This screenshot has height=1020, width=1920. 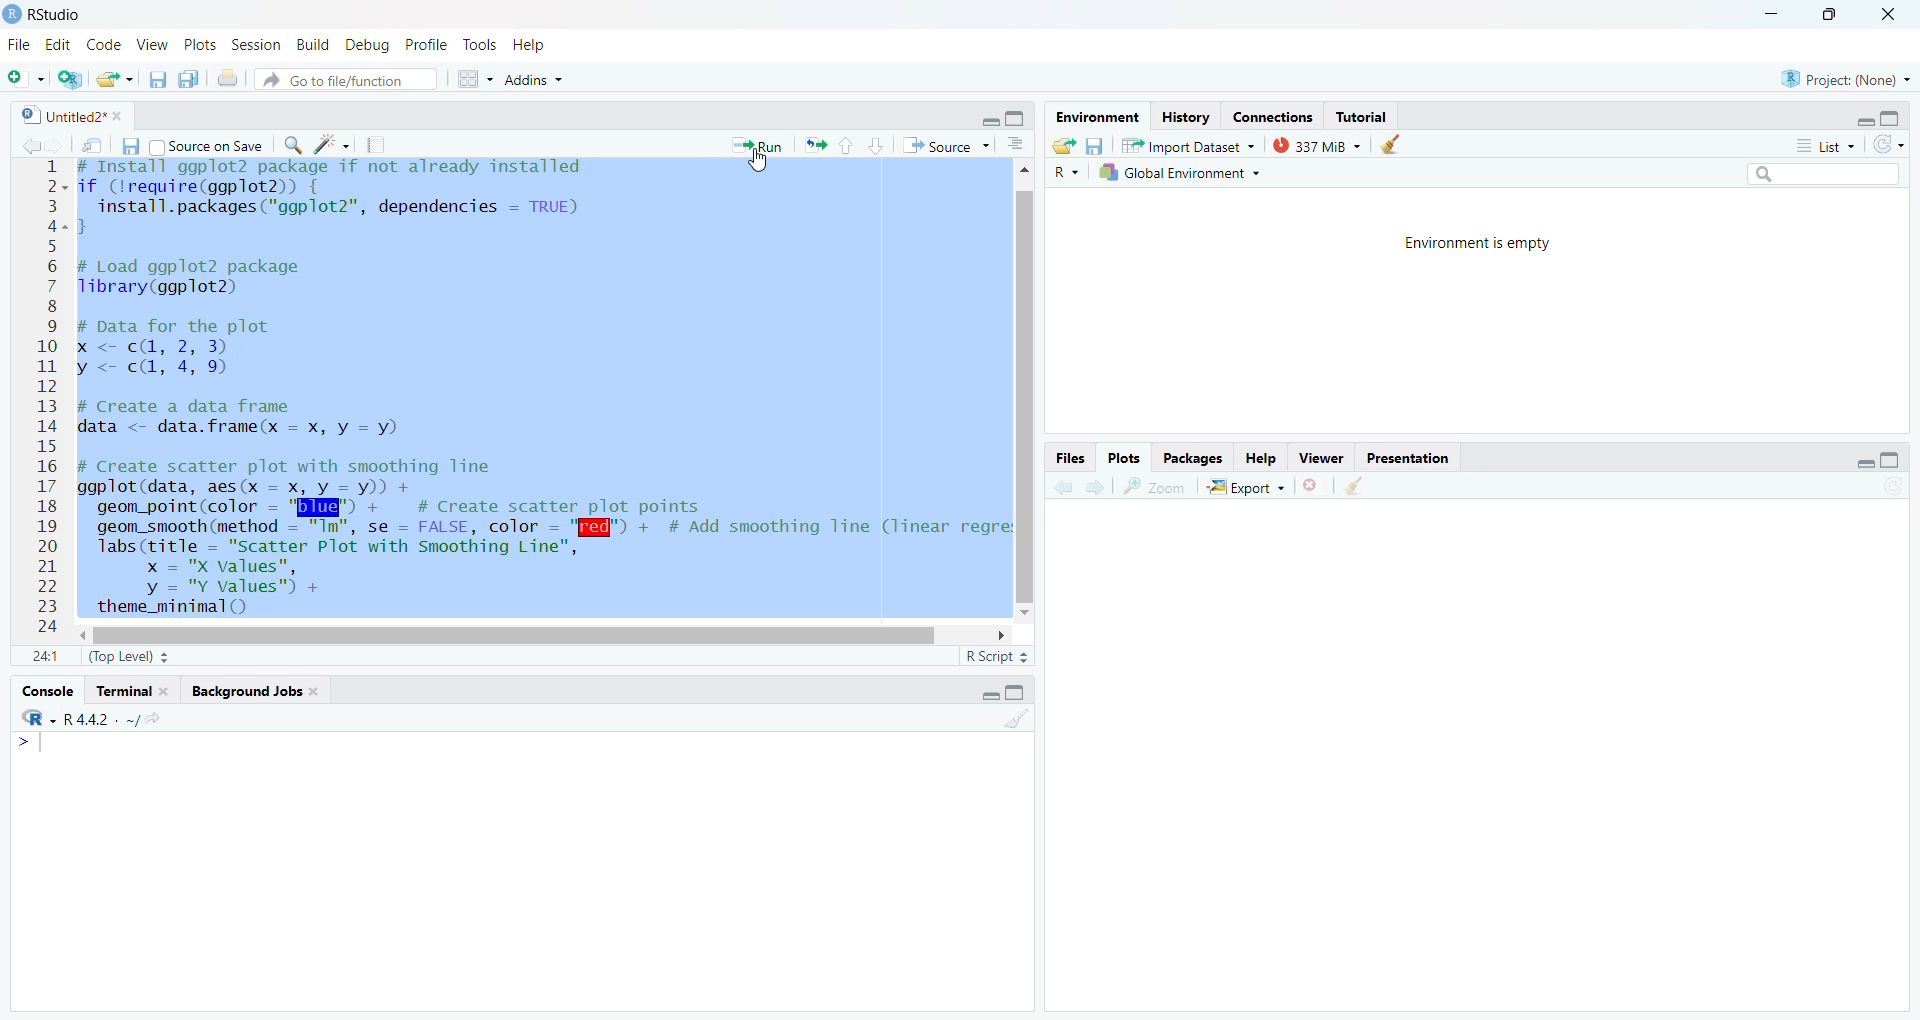 What do you see at coordinates (985, 692) in the screenshot?
I see `hide r script` at bounding box center [985, 692].